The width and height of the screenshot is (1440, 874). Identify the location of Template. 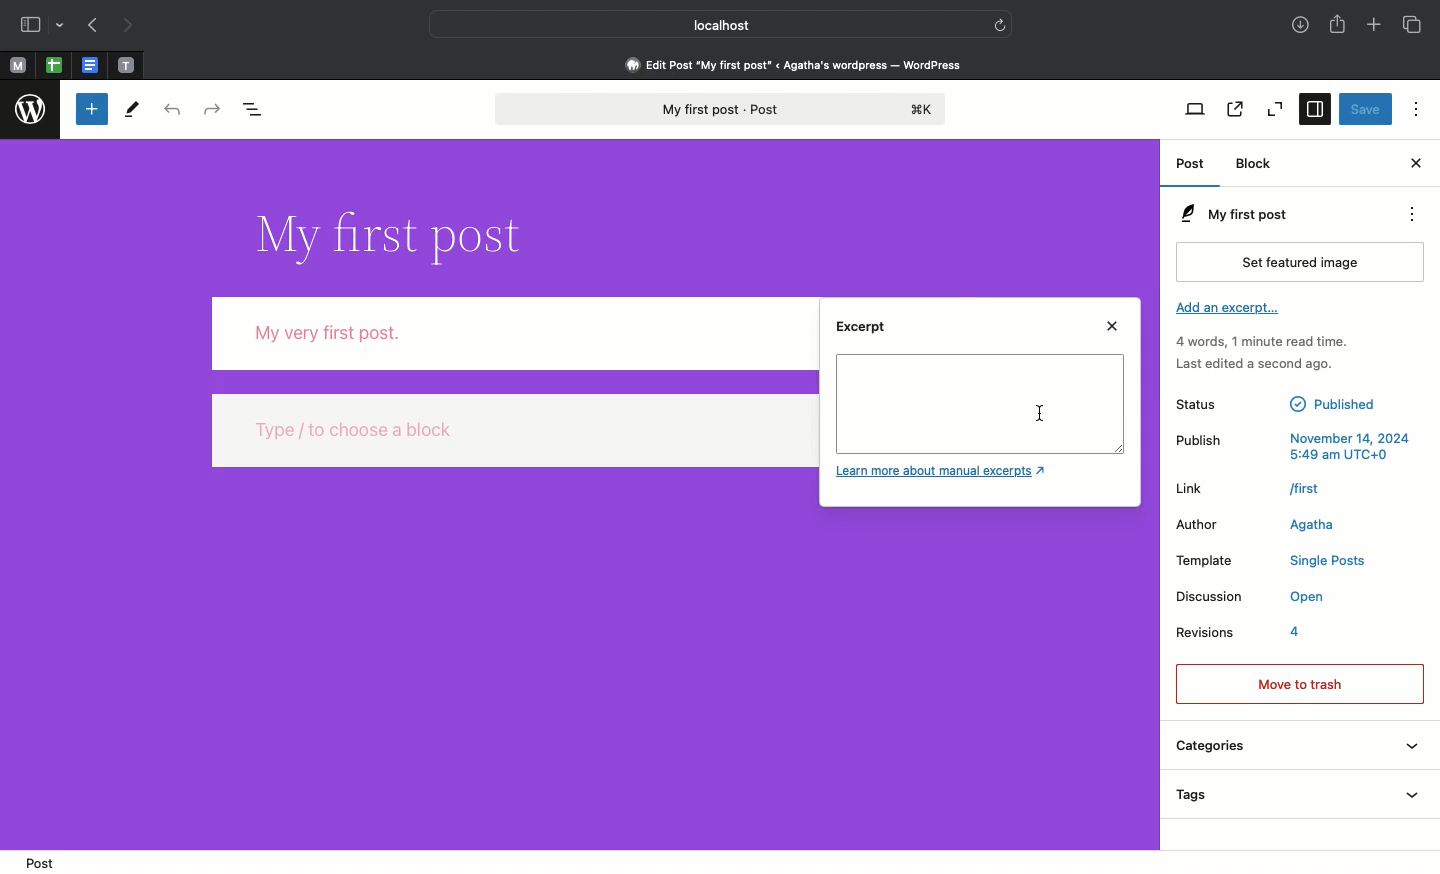
(1271, 562).